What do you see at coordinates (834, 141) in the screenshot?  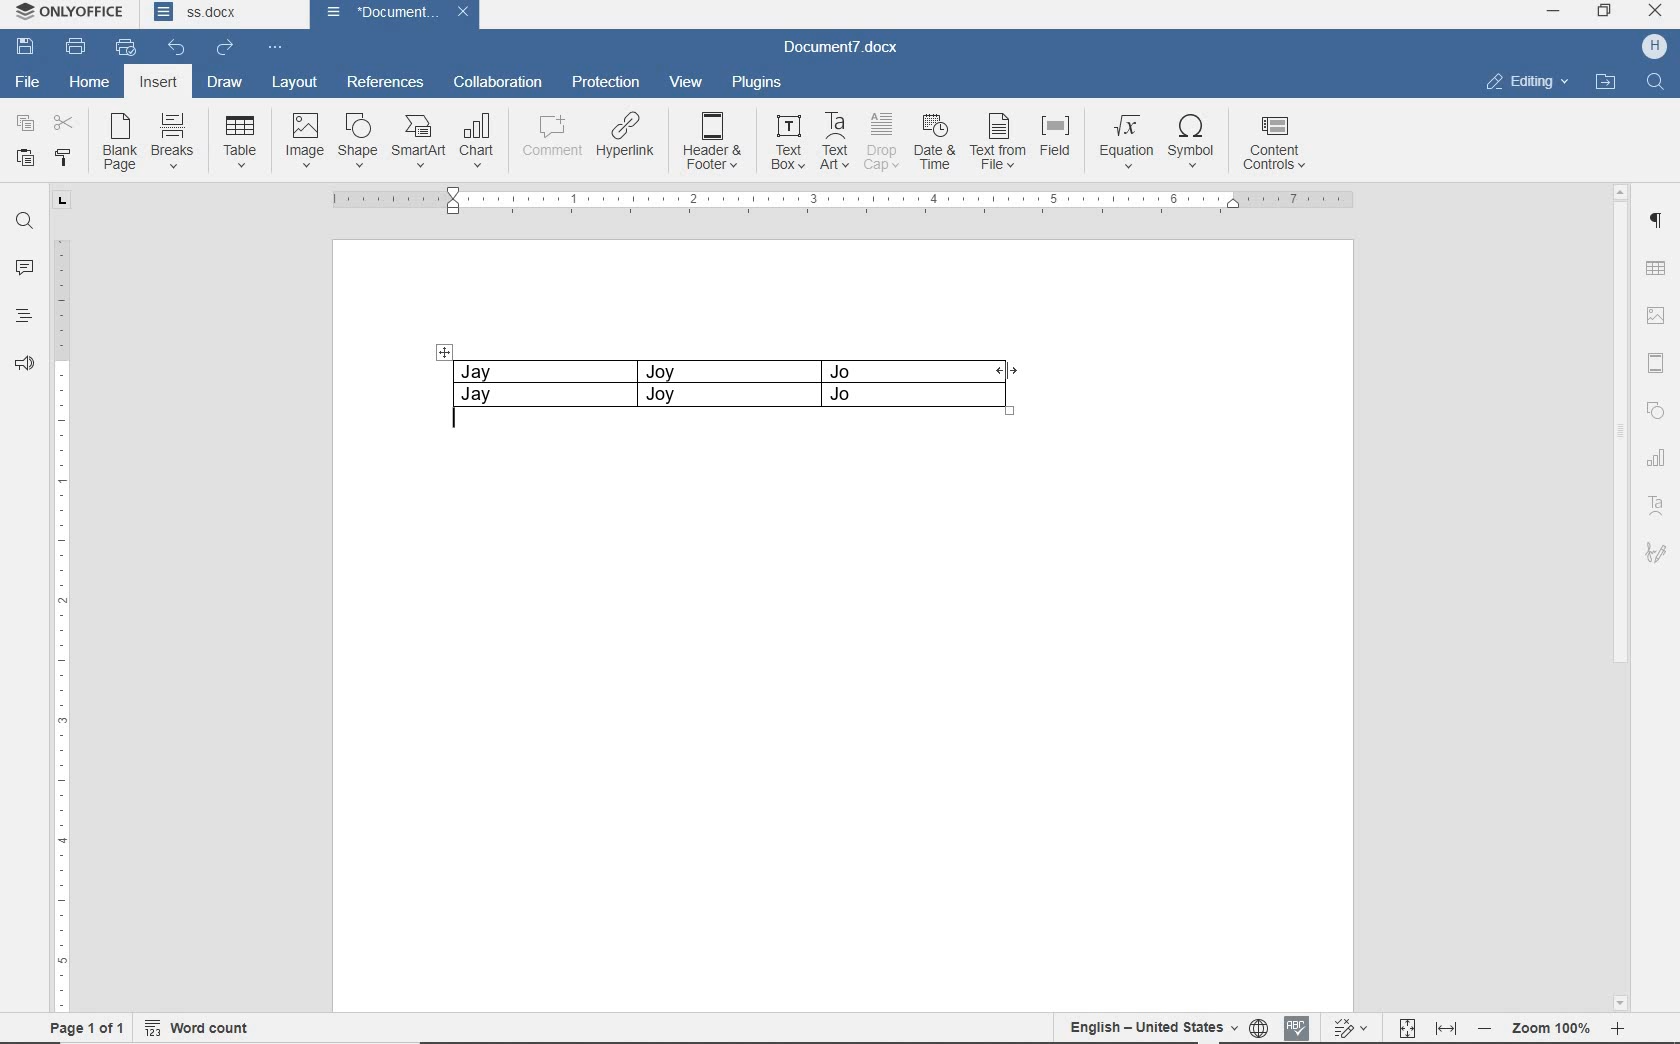 I see `TEXT ART` at bounding box center [834, 141].